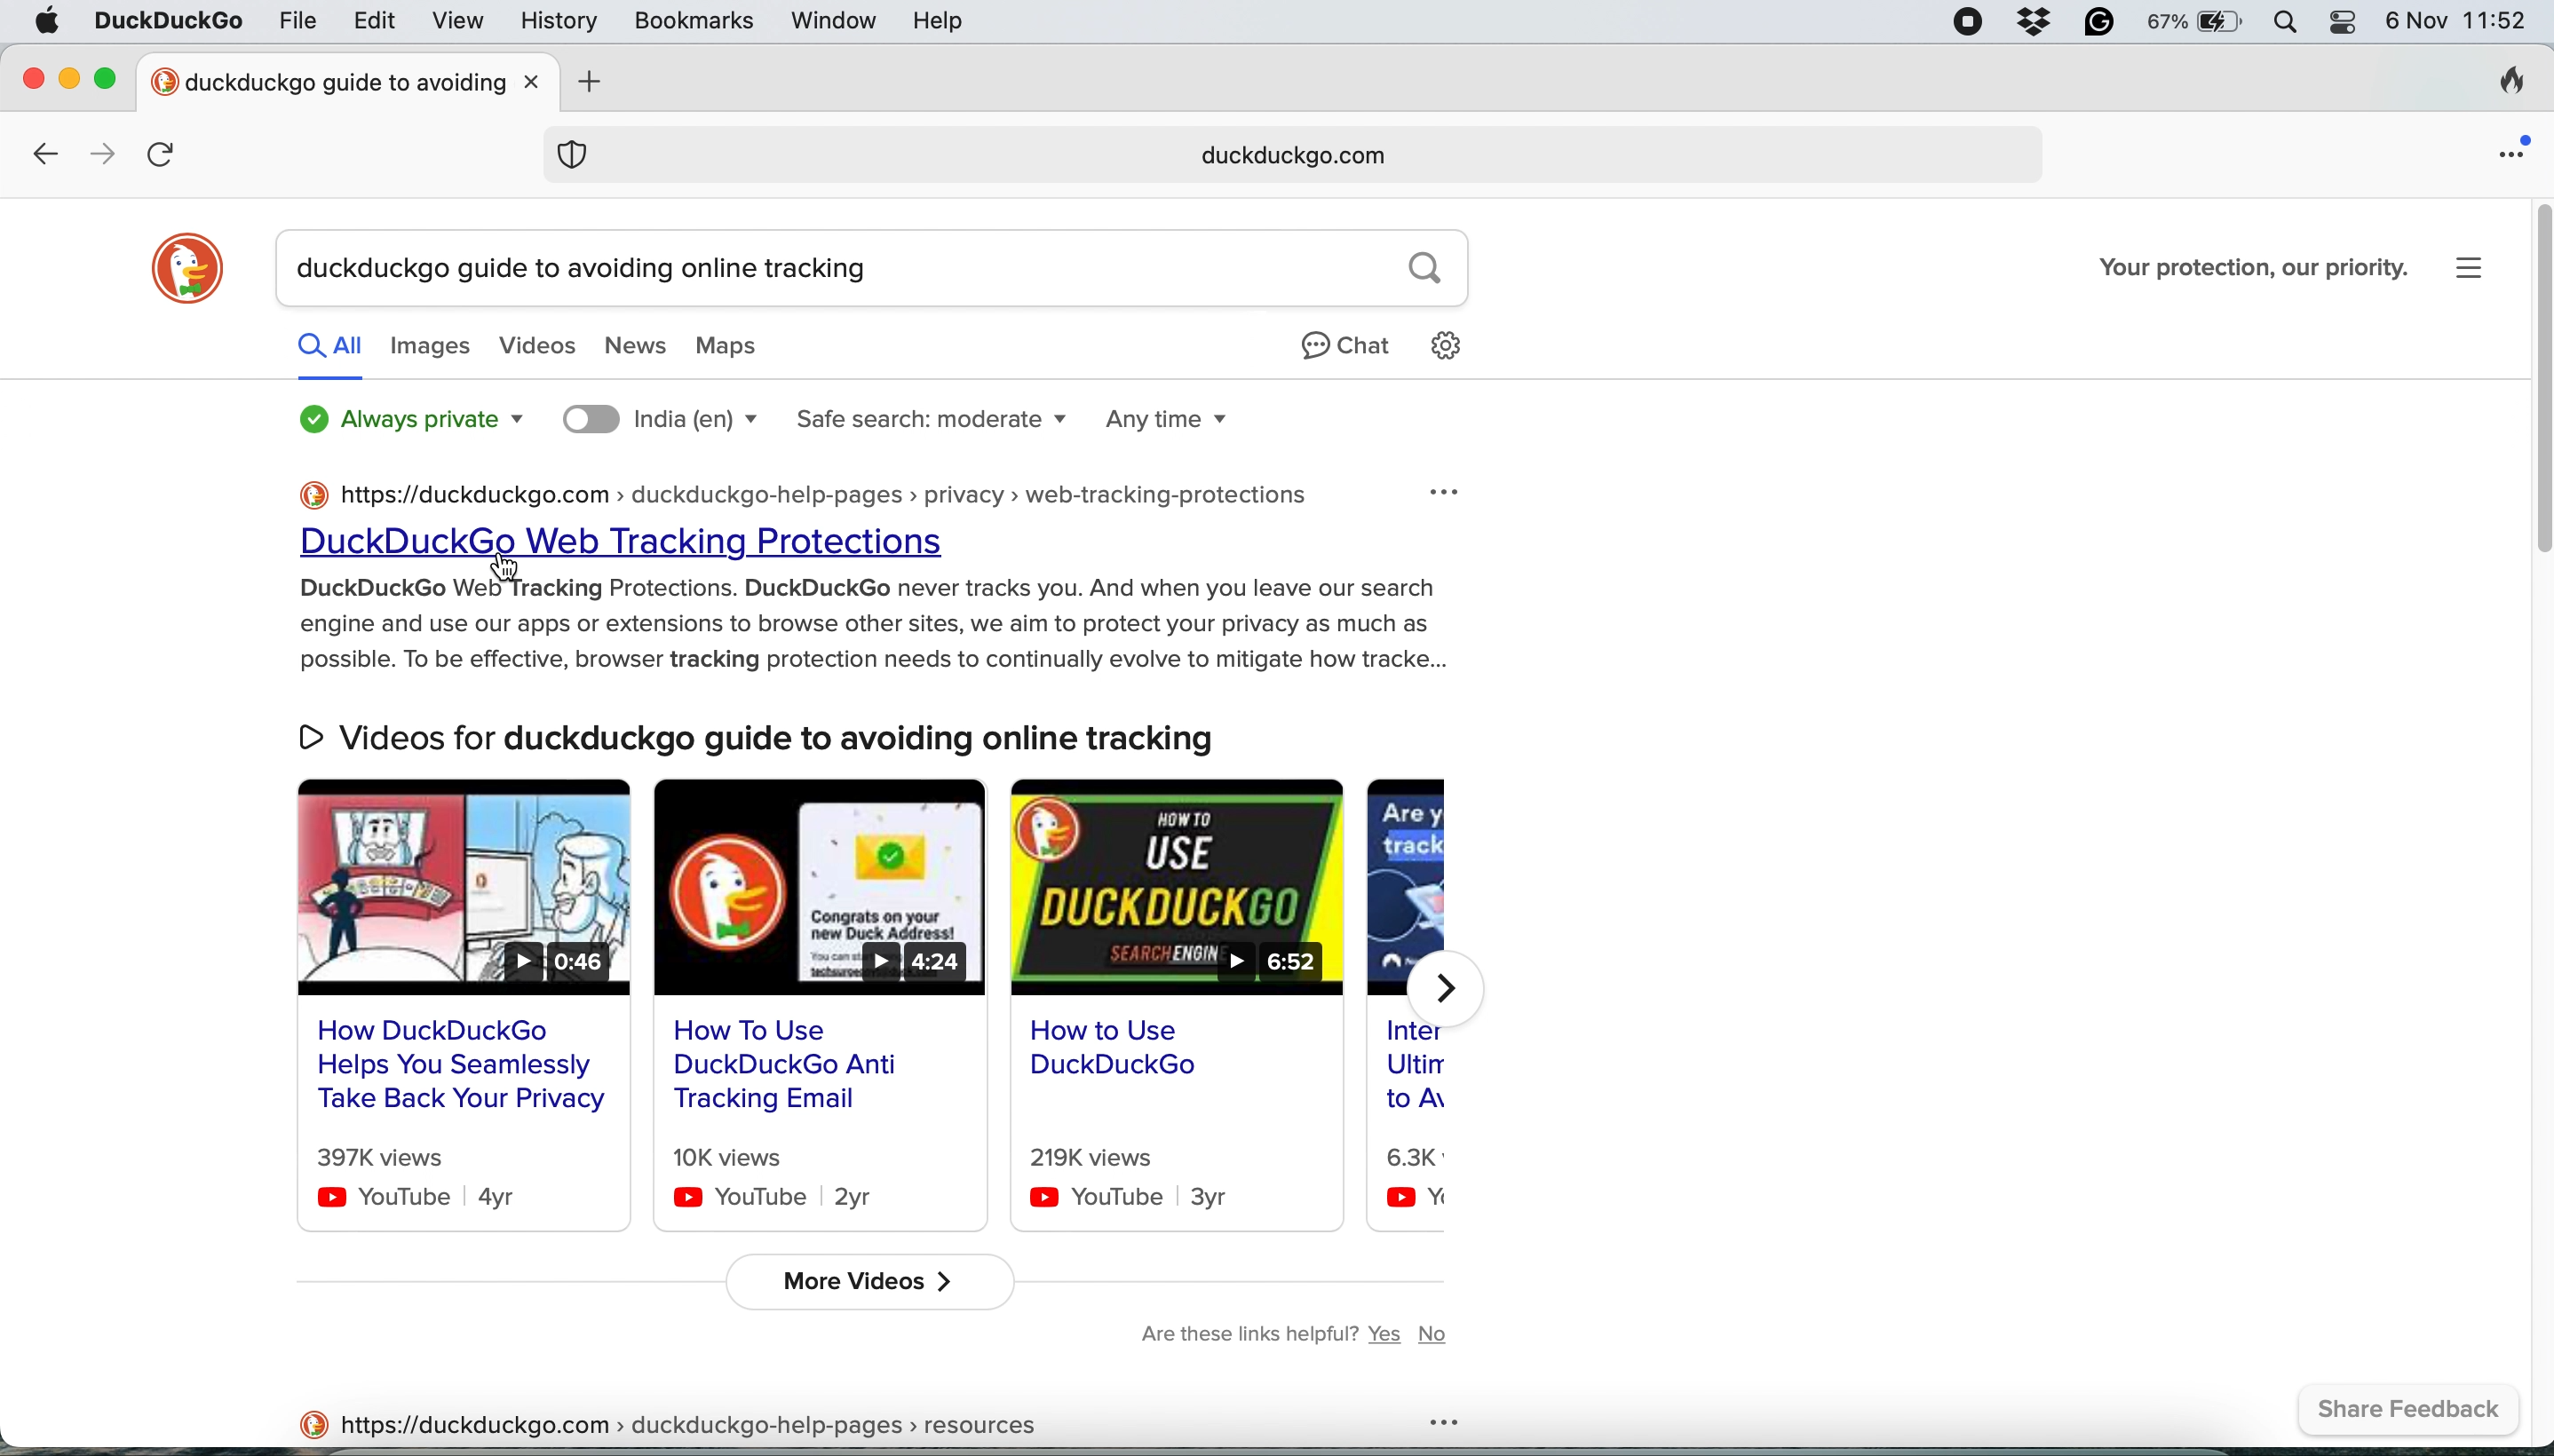 Image resolution: width=2554 pixels, height=1456 pixels. What do you see at coordinates (1413, 1069) in the screenshot?
I see `inter ` at bounding box center [1413, 1069].